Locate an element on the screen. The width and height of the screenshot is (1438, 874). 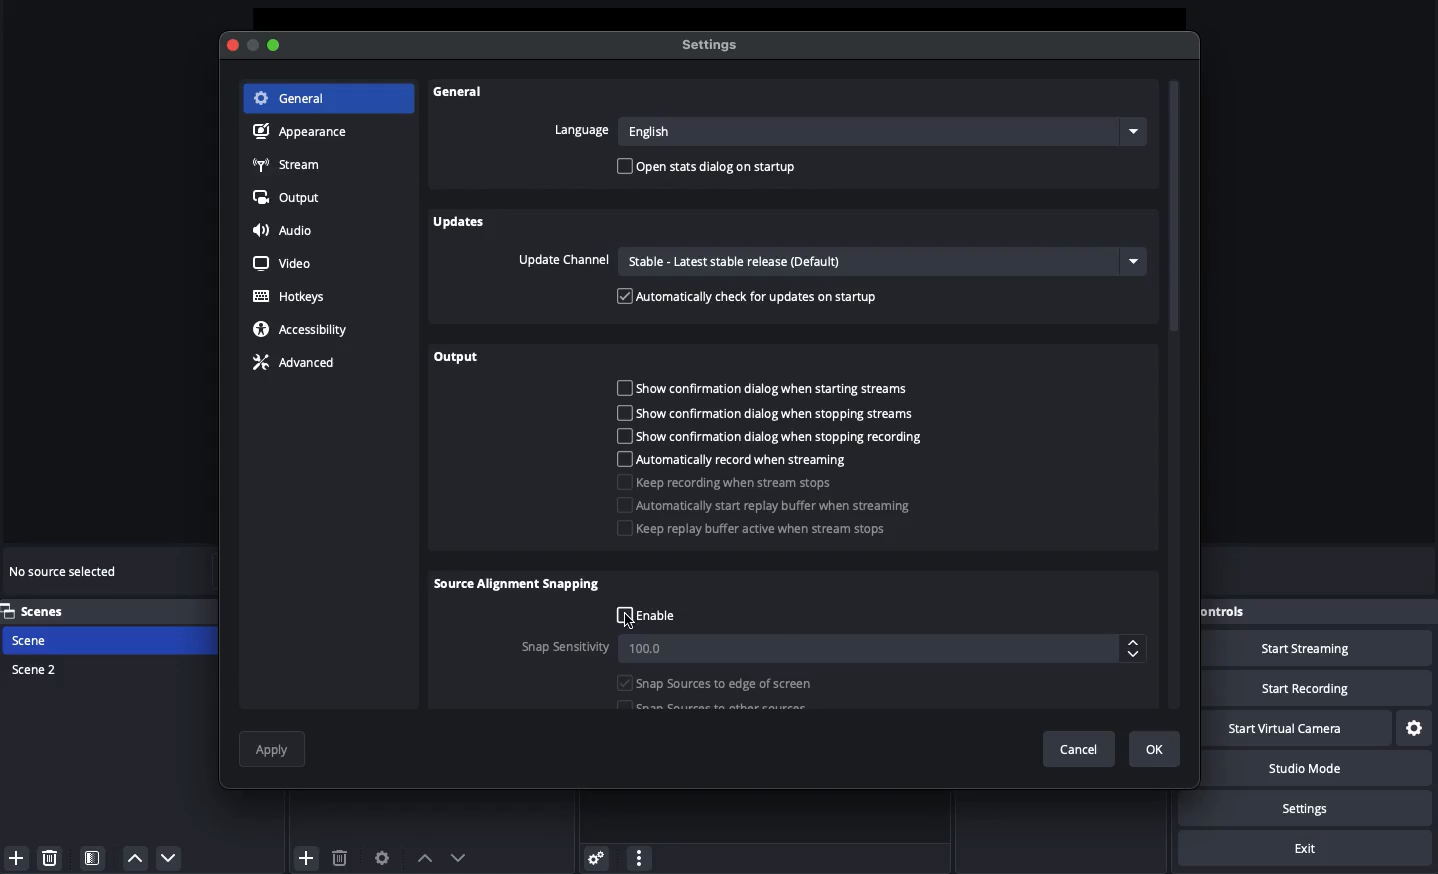
Maximize is located at coordinates (275, 46).